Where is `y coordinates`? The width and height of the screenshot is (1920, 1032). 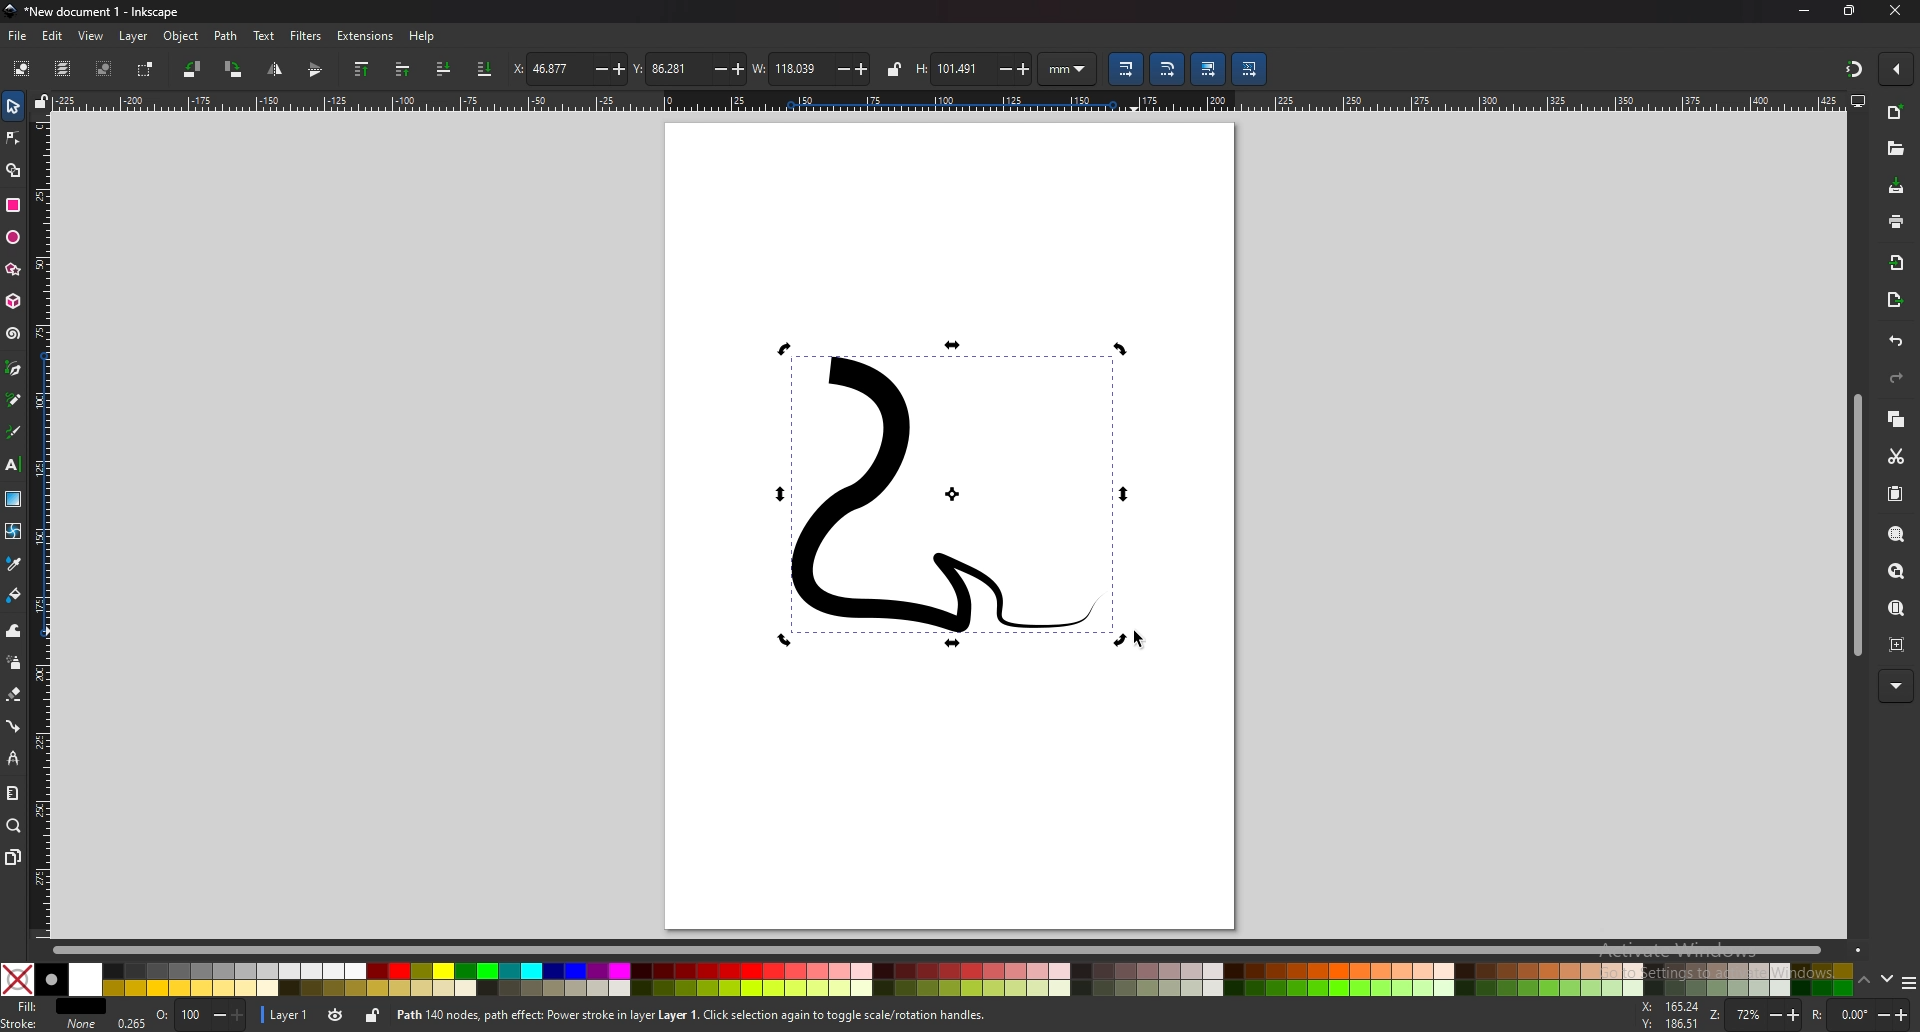
y coordinates is located at coordinates (686, 69).